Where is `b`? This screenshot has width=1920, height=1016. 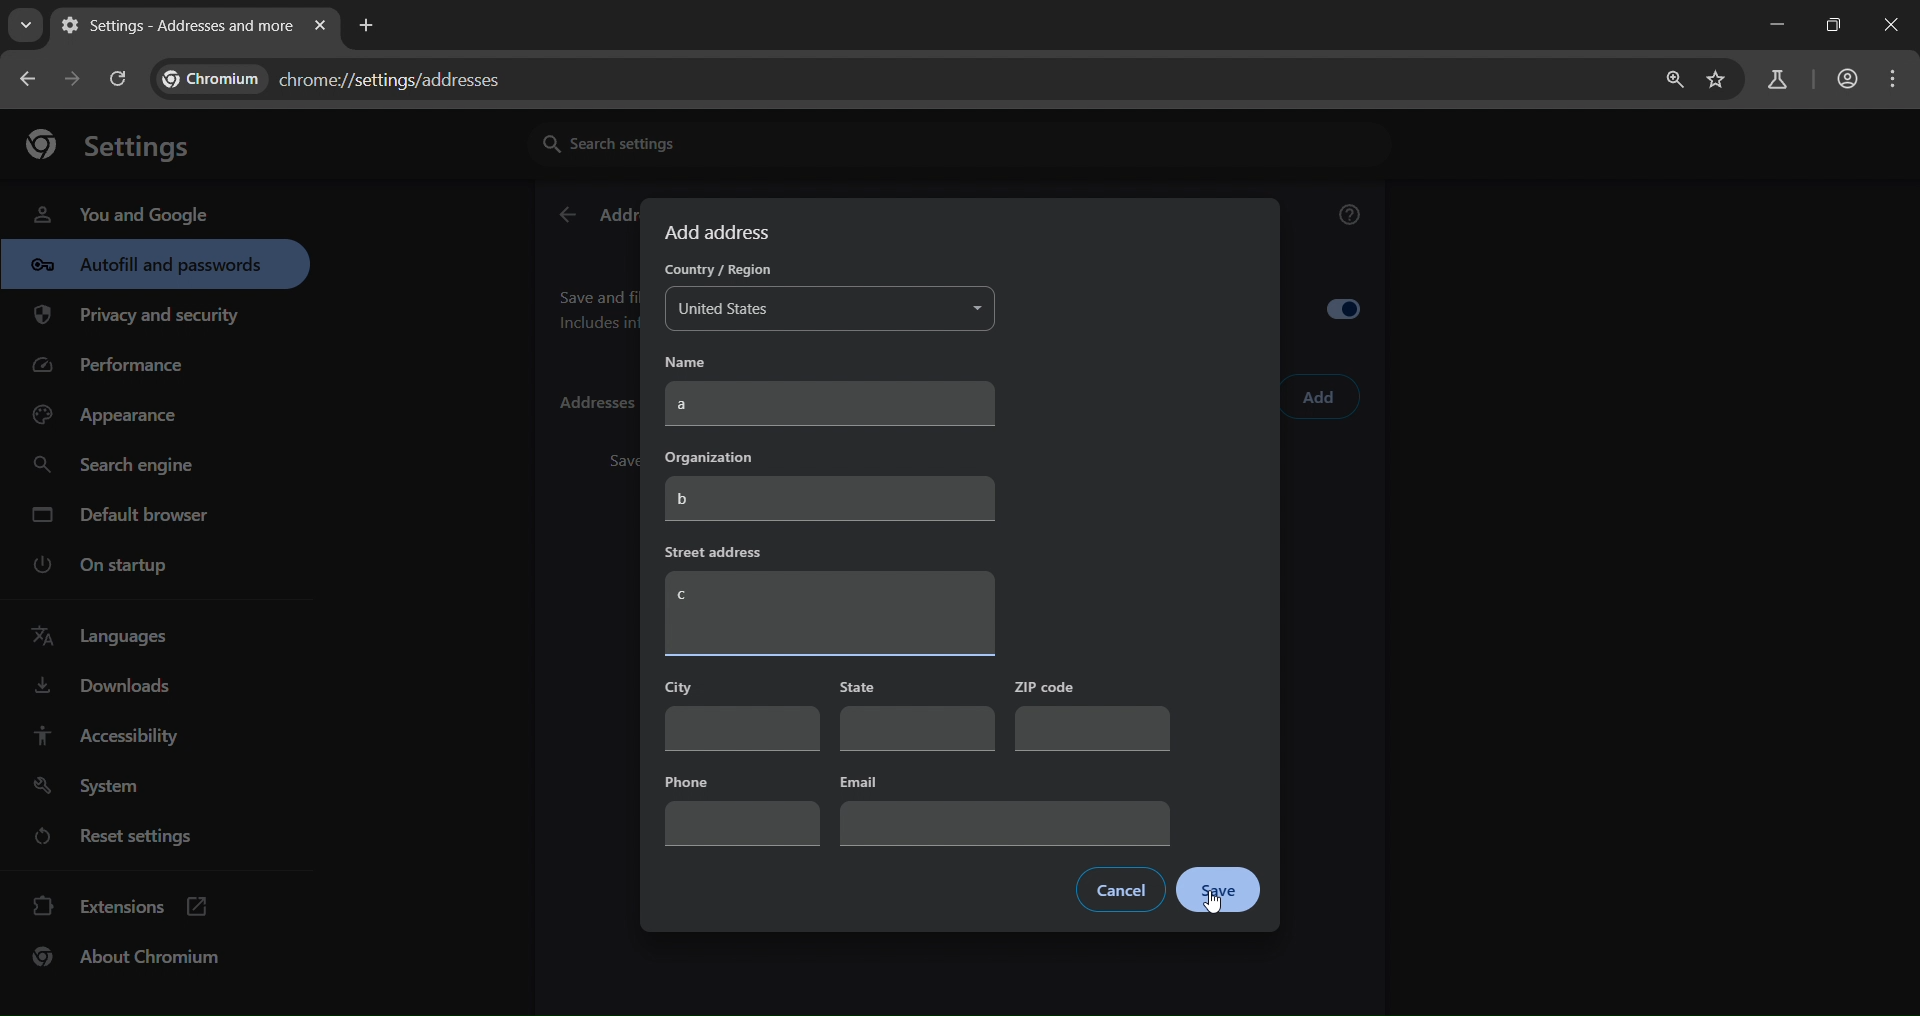 b is located at coordinates (830, 500).